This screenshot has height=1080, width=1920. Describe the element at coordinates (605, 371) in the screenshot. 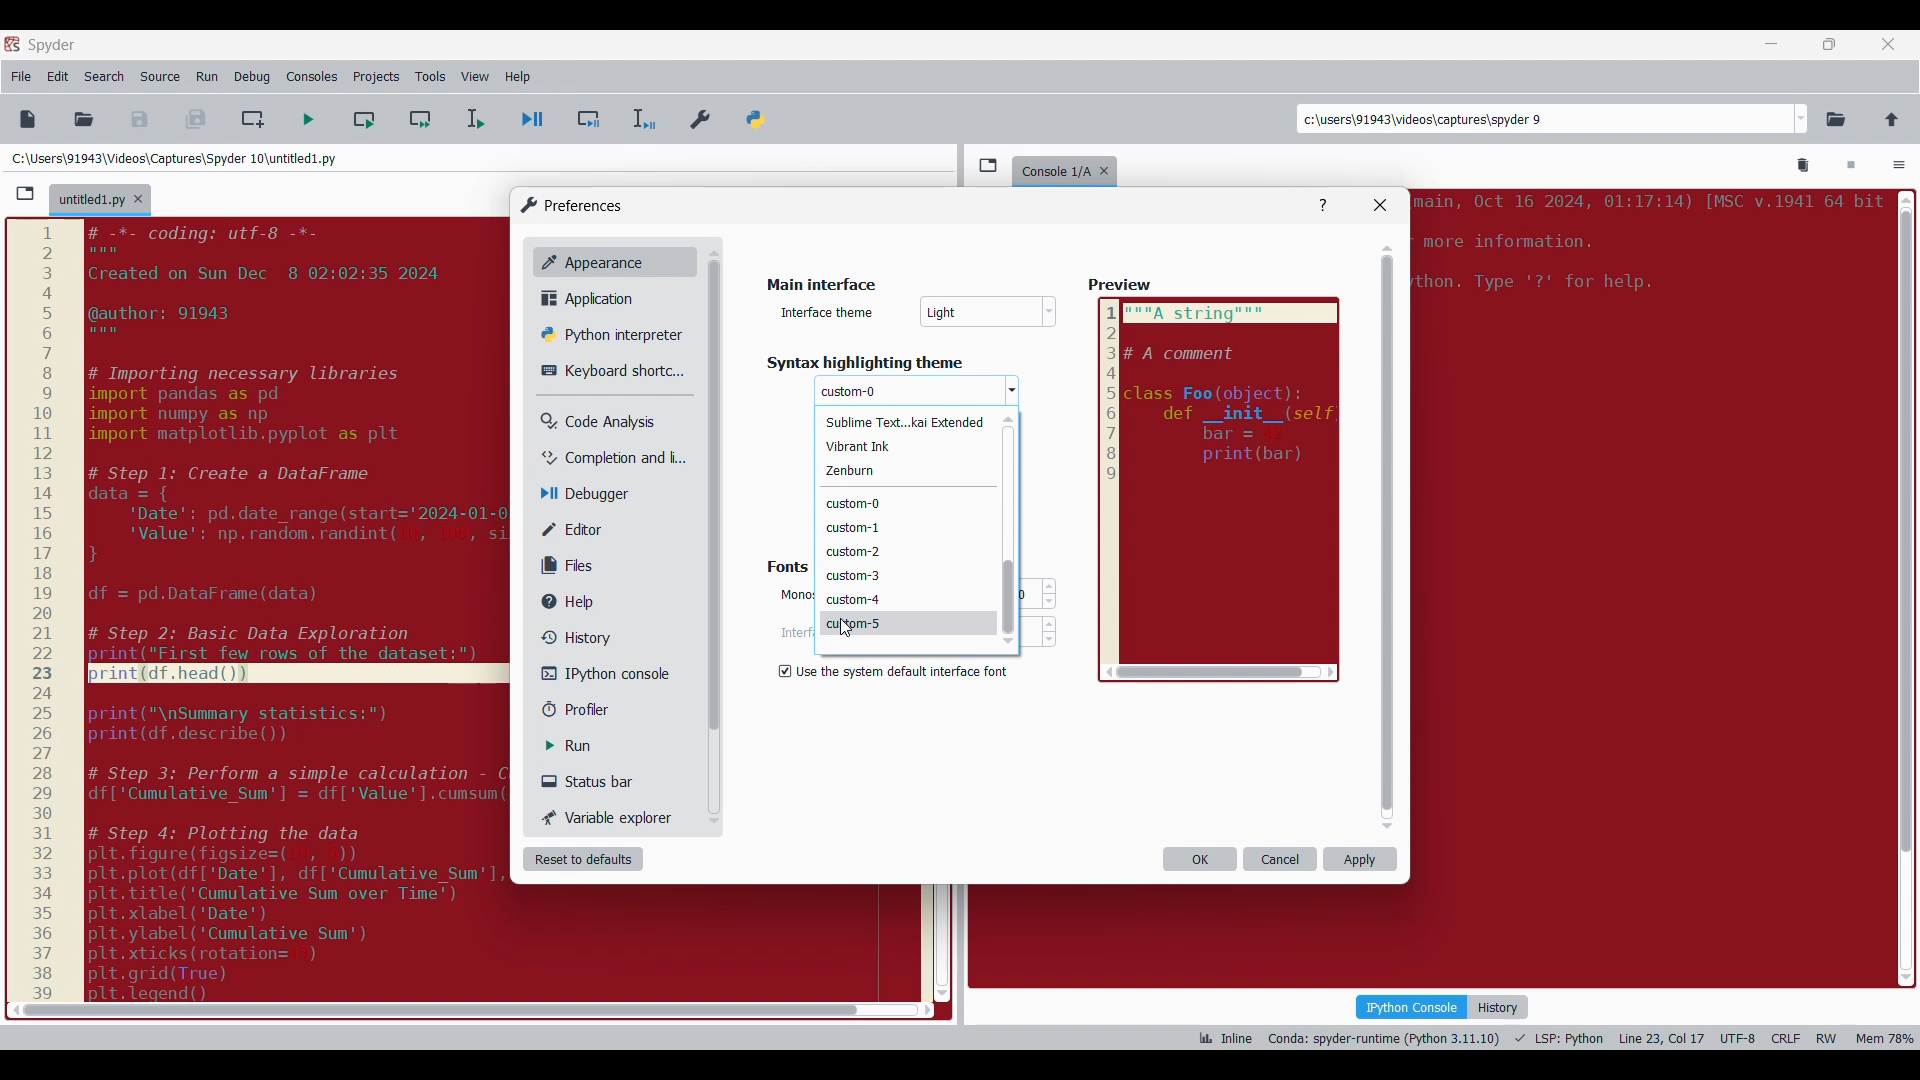

I see `Keyboard shortcut` at that location.